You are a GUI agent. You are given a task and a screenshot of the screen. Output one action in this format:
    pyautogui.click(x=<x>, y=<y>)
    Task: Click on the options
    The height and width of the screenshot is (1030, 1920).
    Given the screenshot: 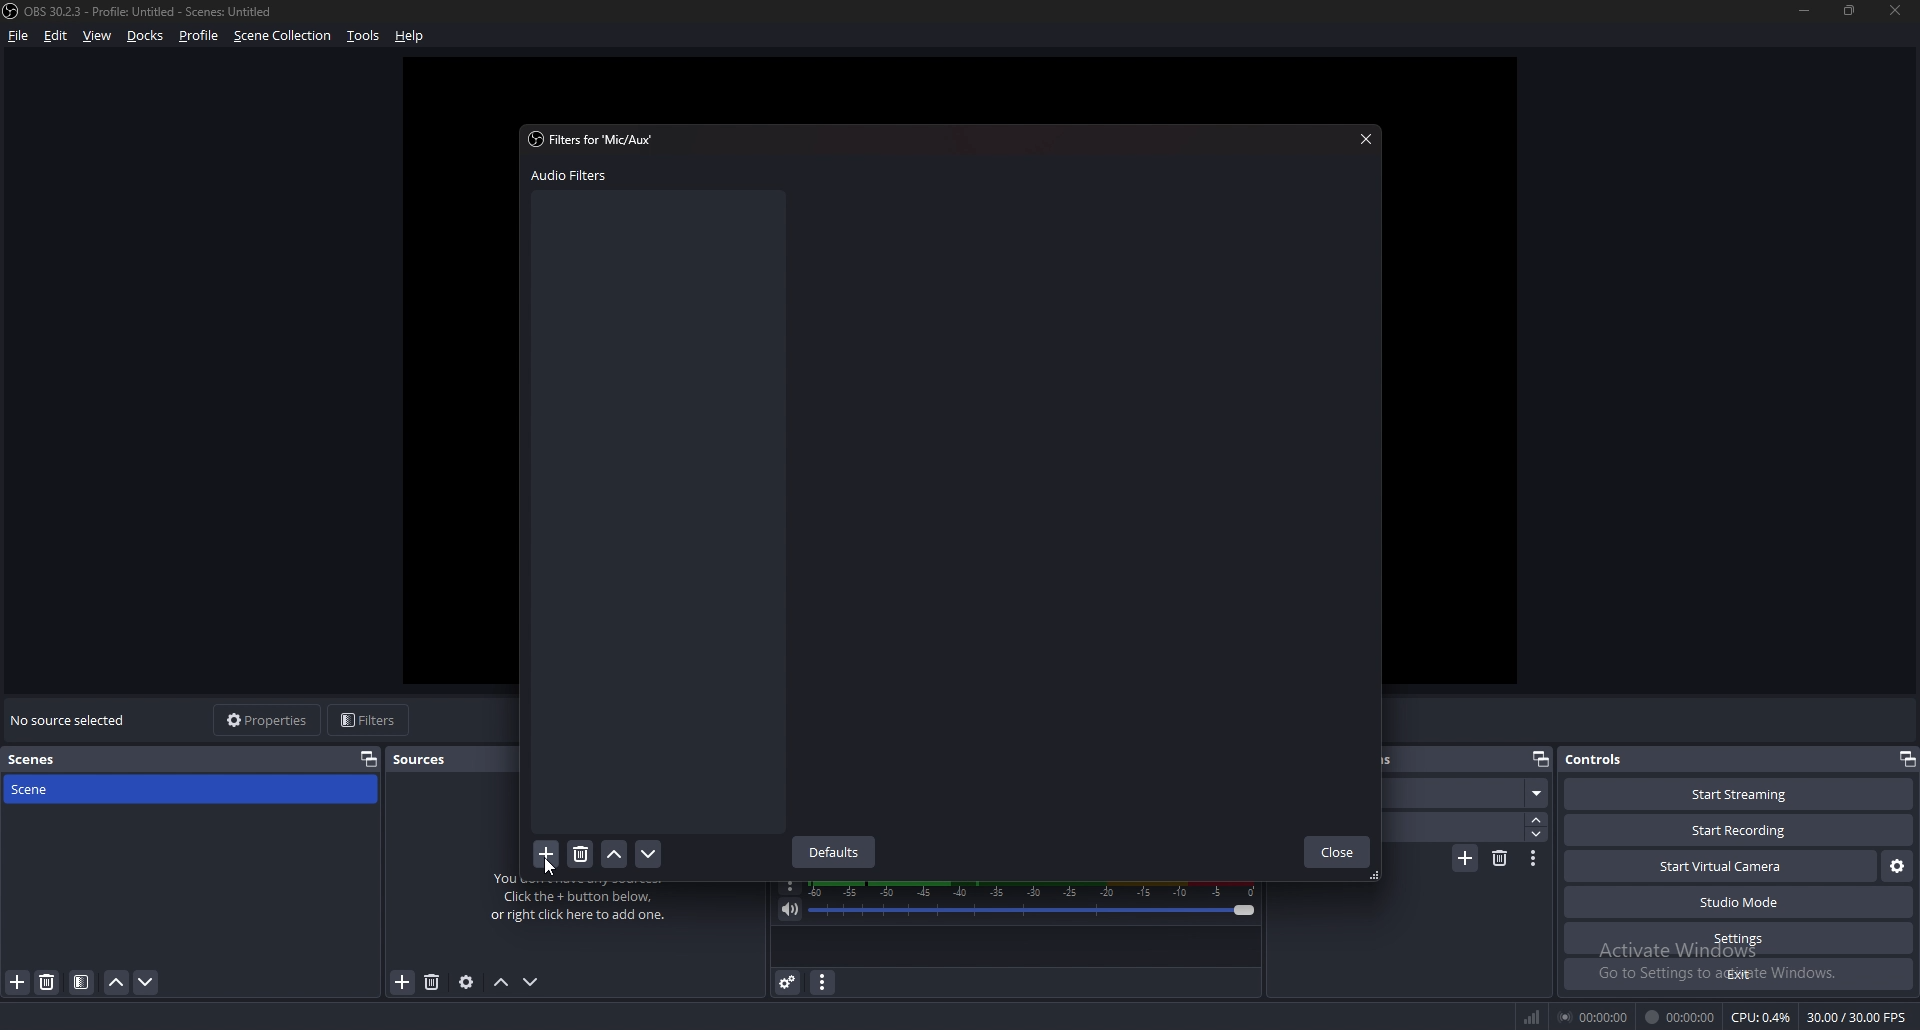 What is the action you would take?
    pyautogui.click(x=791, y=887)
    